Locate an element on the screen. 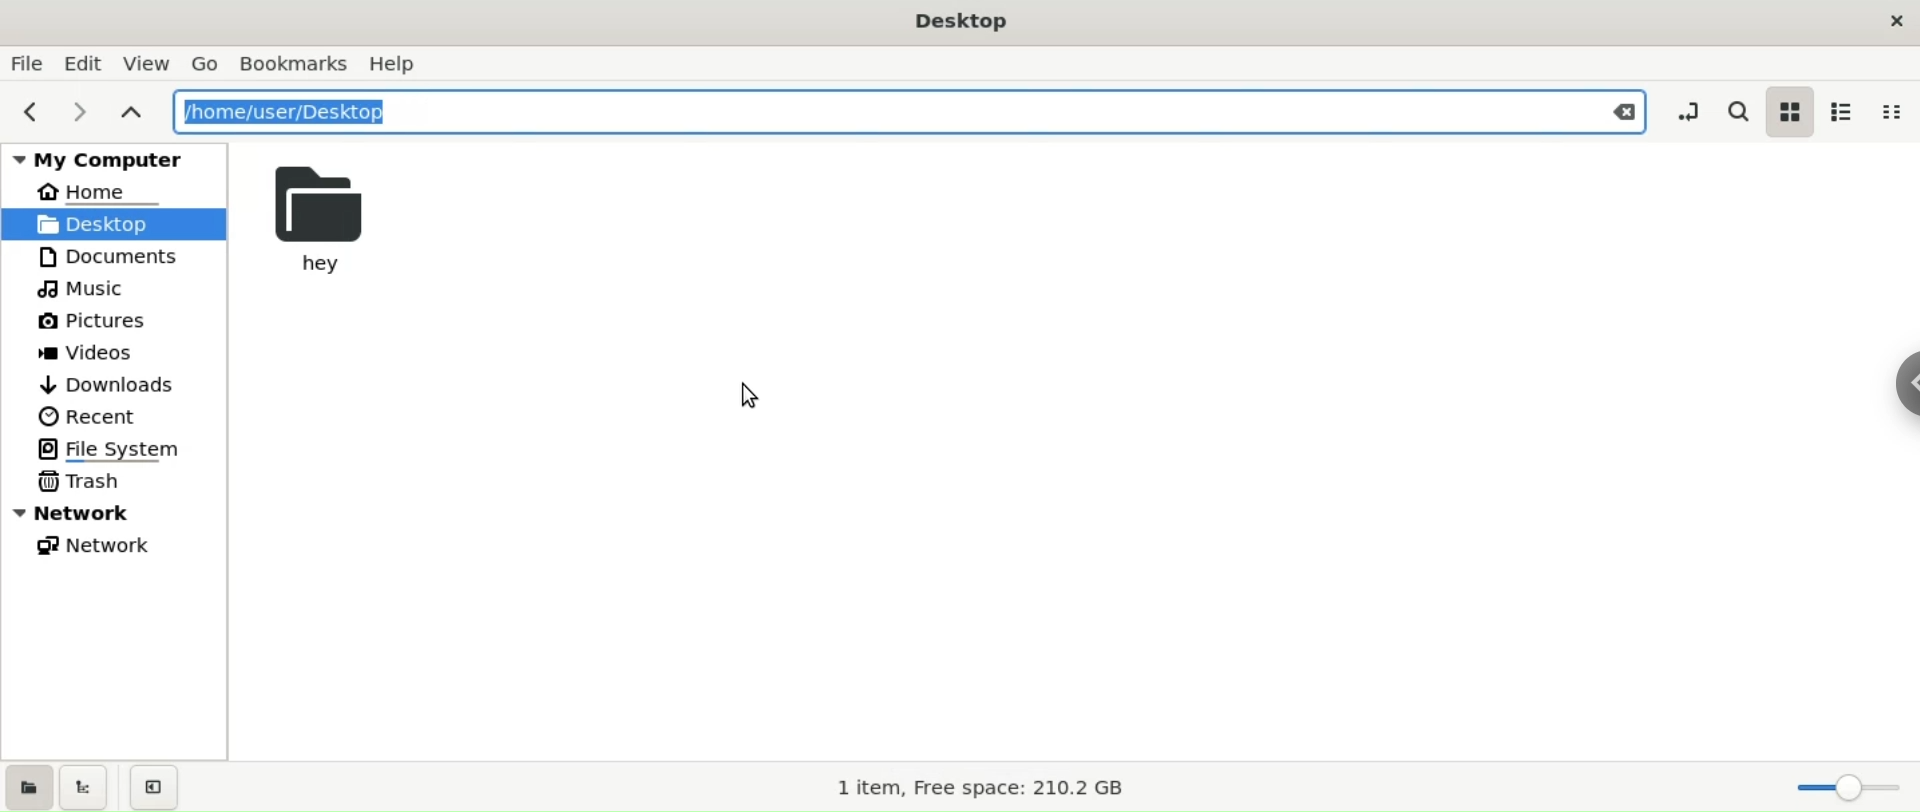  pictures is located at coordinates (96, 322).